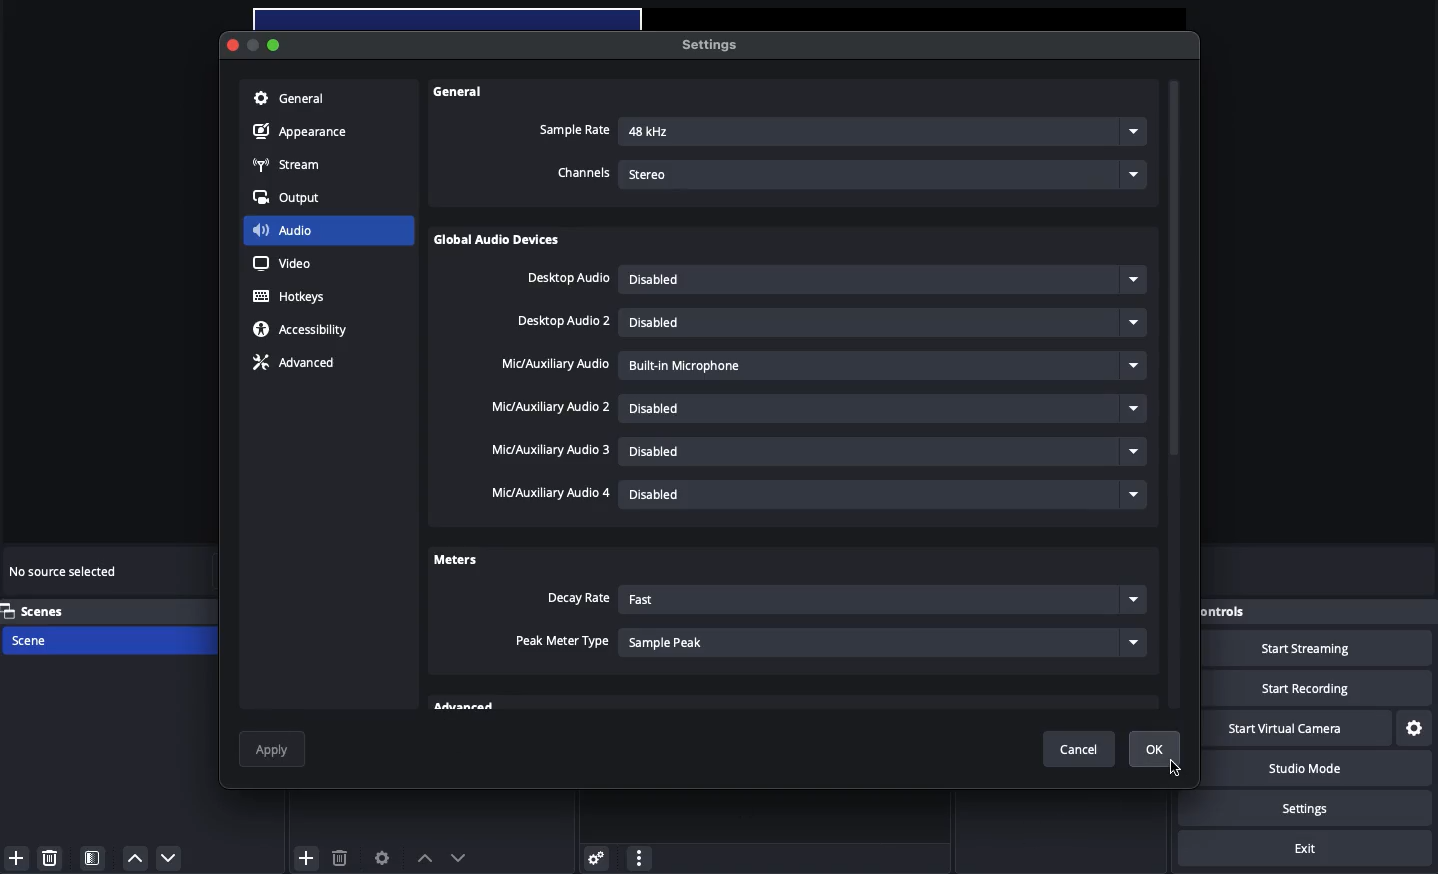  I want to click on Up, so click(133, 858).